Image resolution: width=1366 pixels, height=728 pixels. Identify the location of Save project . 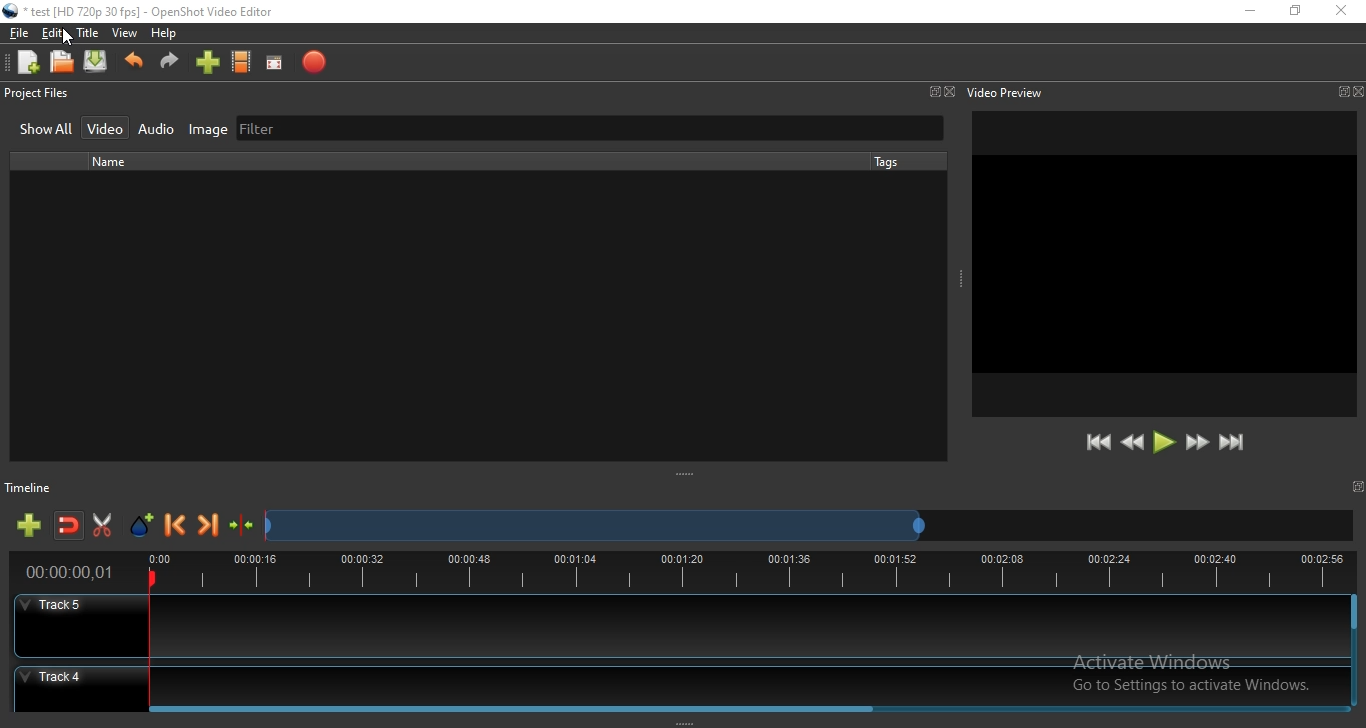
(97, 63).